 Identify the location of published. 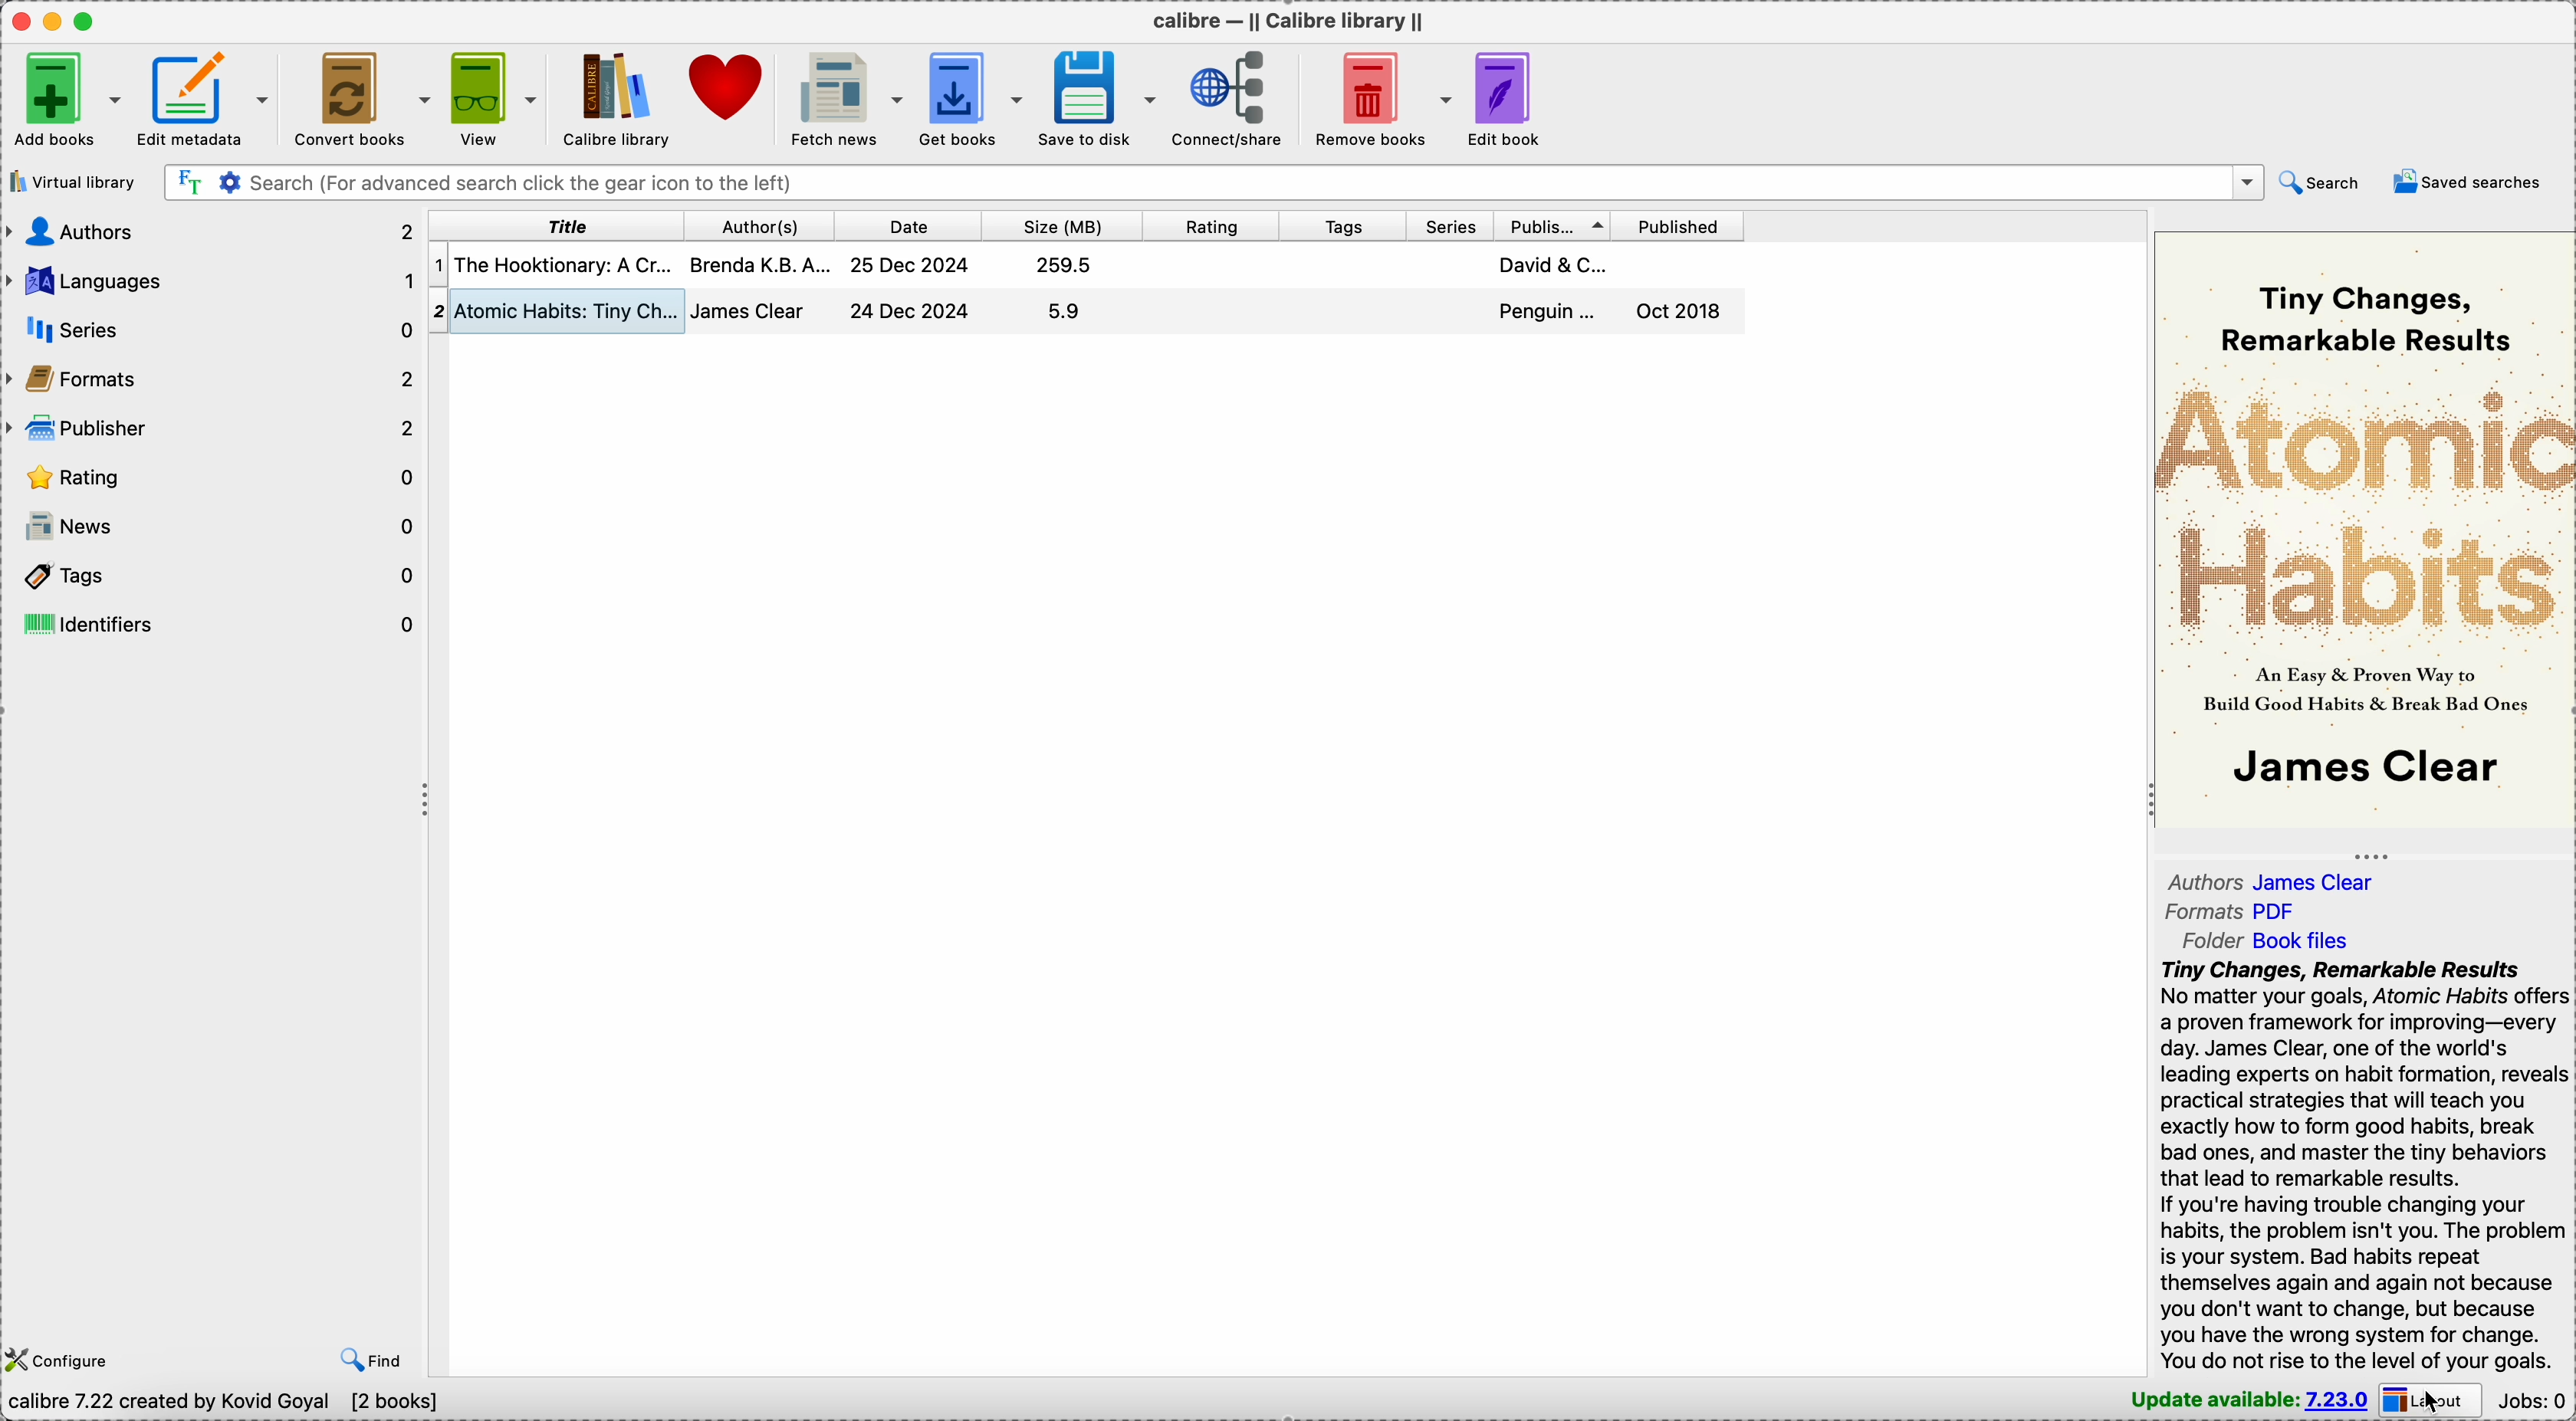
(1681, 226).